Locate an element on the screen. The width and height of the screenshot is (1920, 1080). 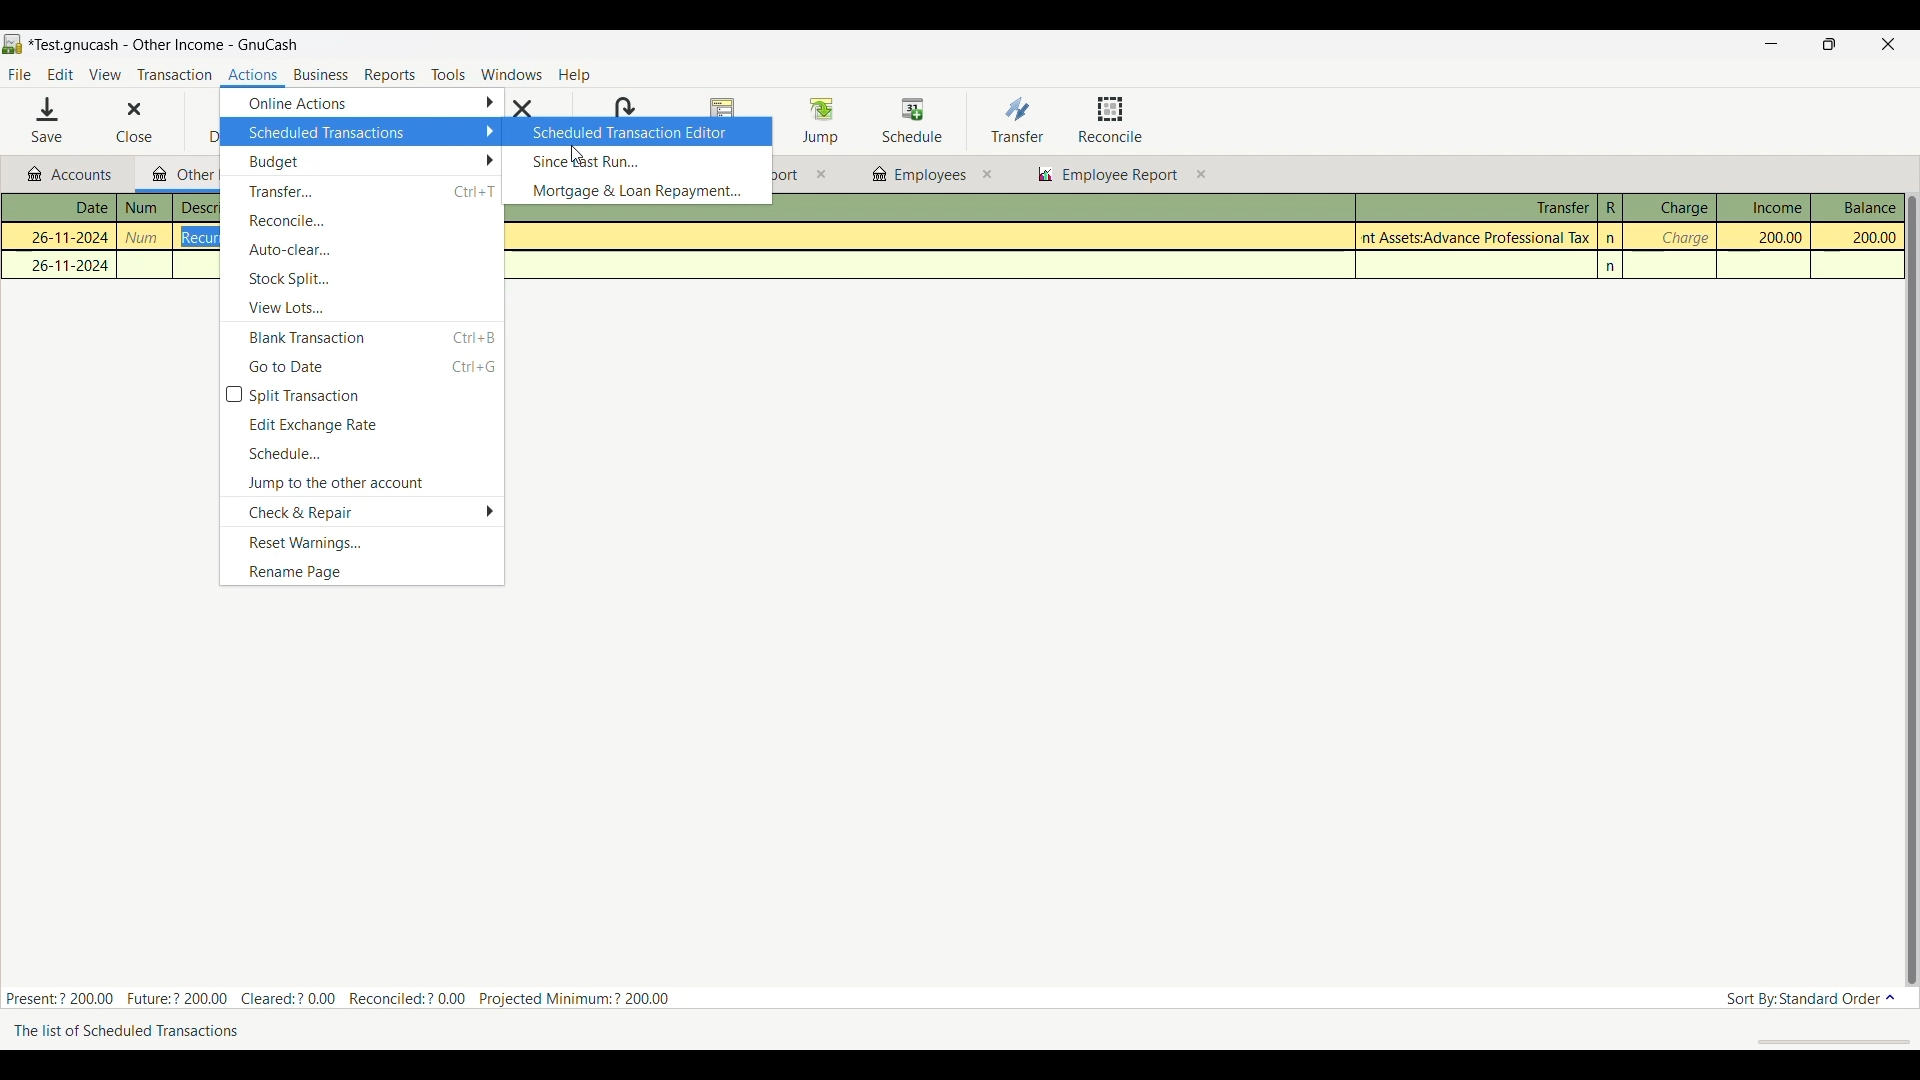
Transaction menu is located at coordinates (174, 75).